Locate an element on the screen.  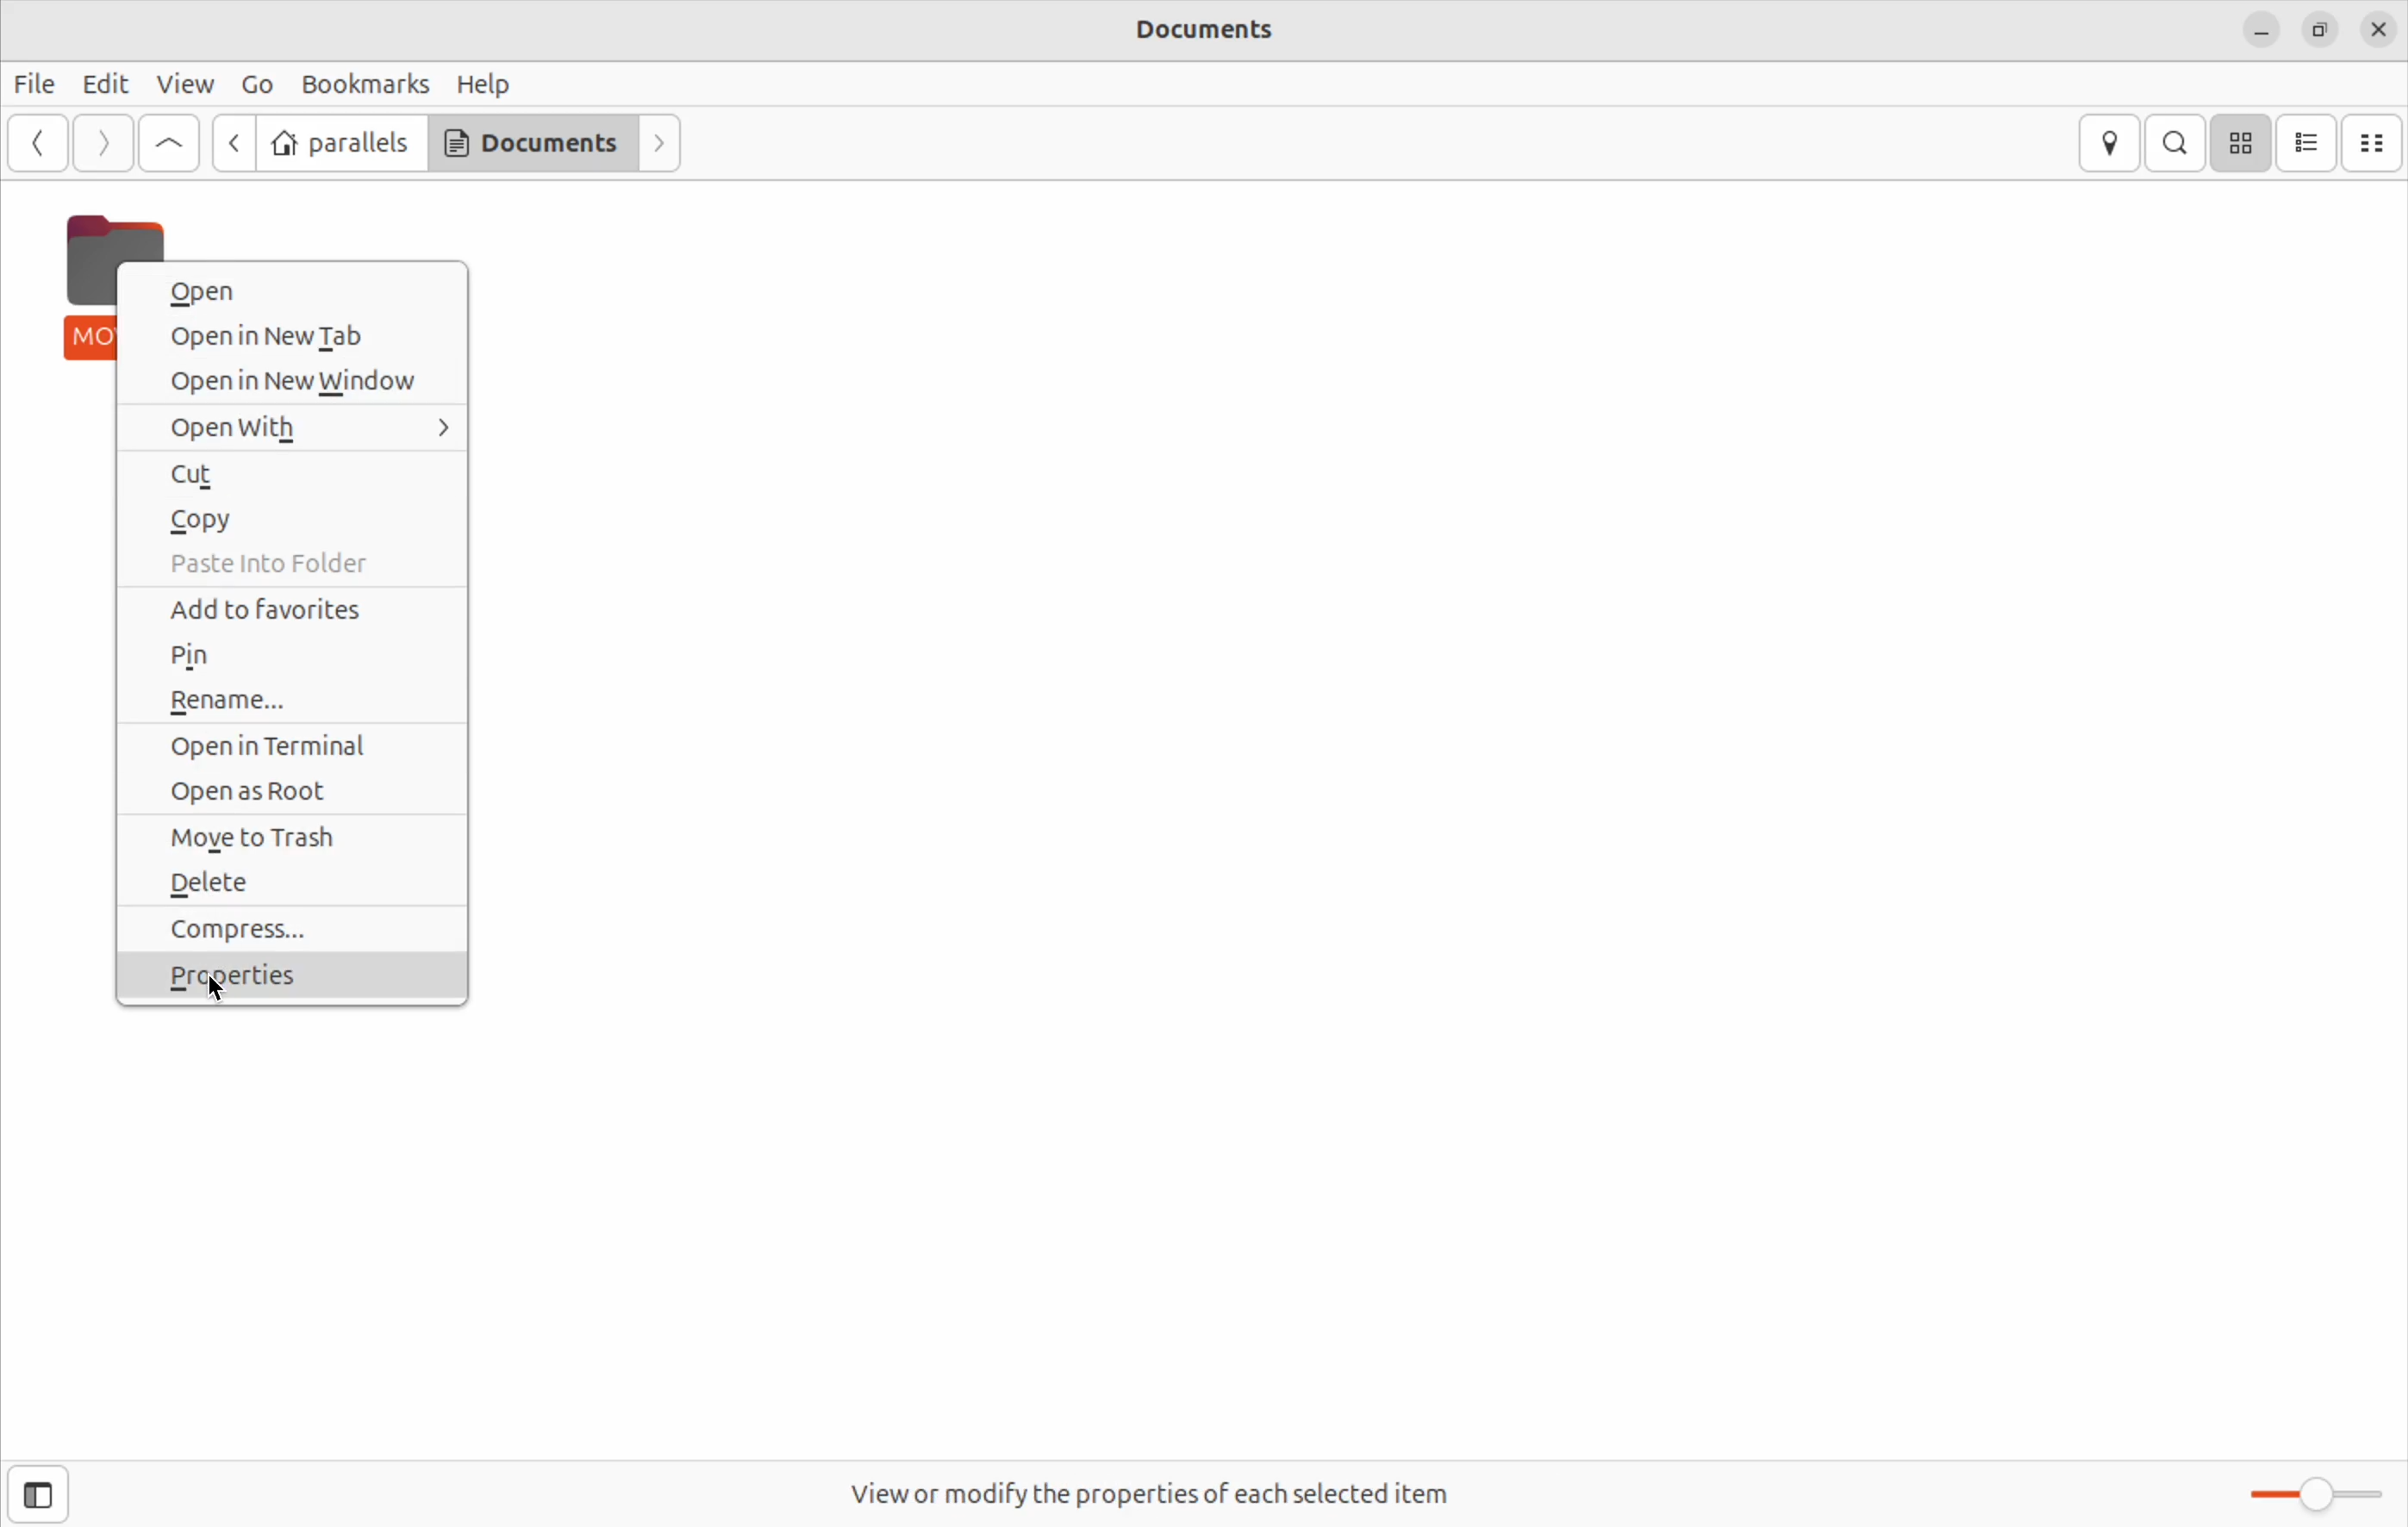
view is located at coordinates (190, 86).